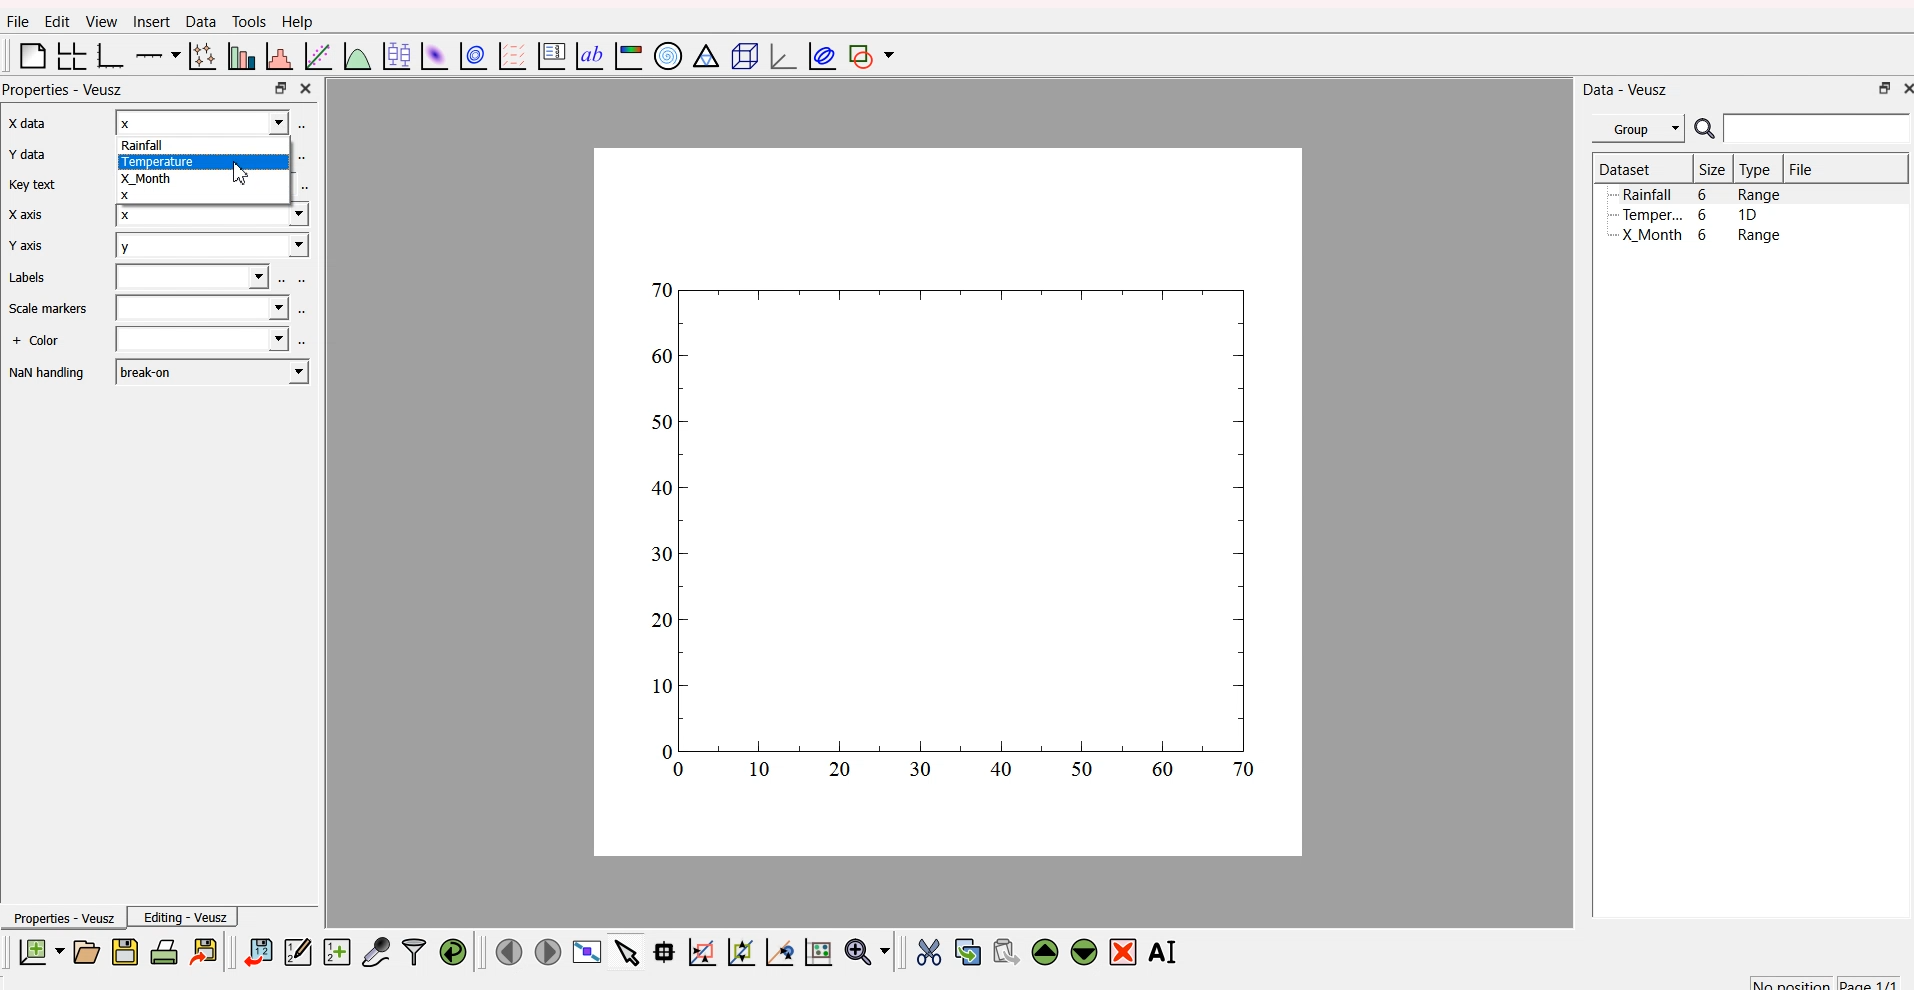 Image resolution: width=1914 pixels, height=990 pixels. What do you see at coordinates (1803, 169) in the screenshot?
I see `File` at bounding box center [1803, 169].